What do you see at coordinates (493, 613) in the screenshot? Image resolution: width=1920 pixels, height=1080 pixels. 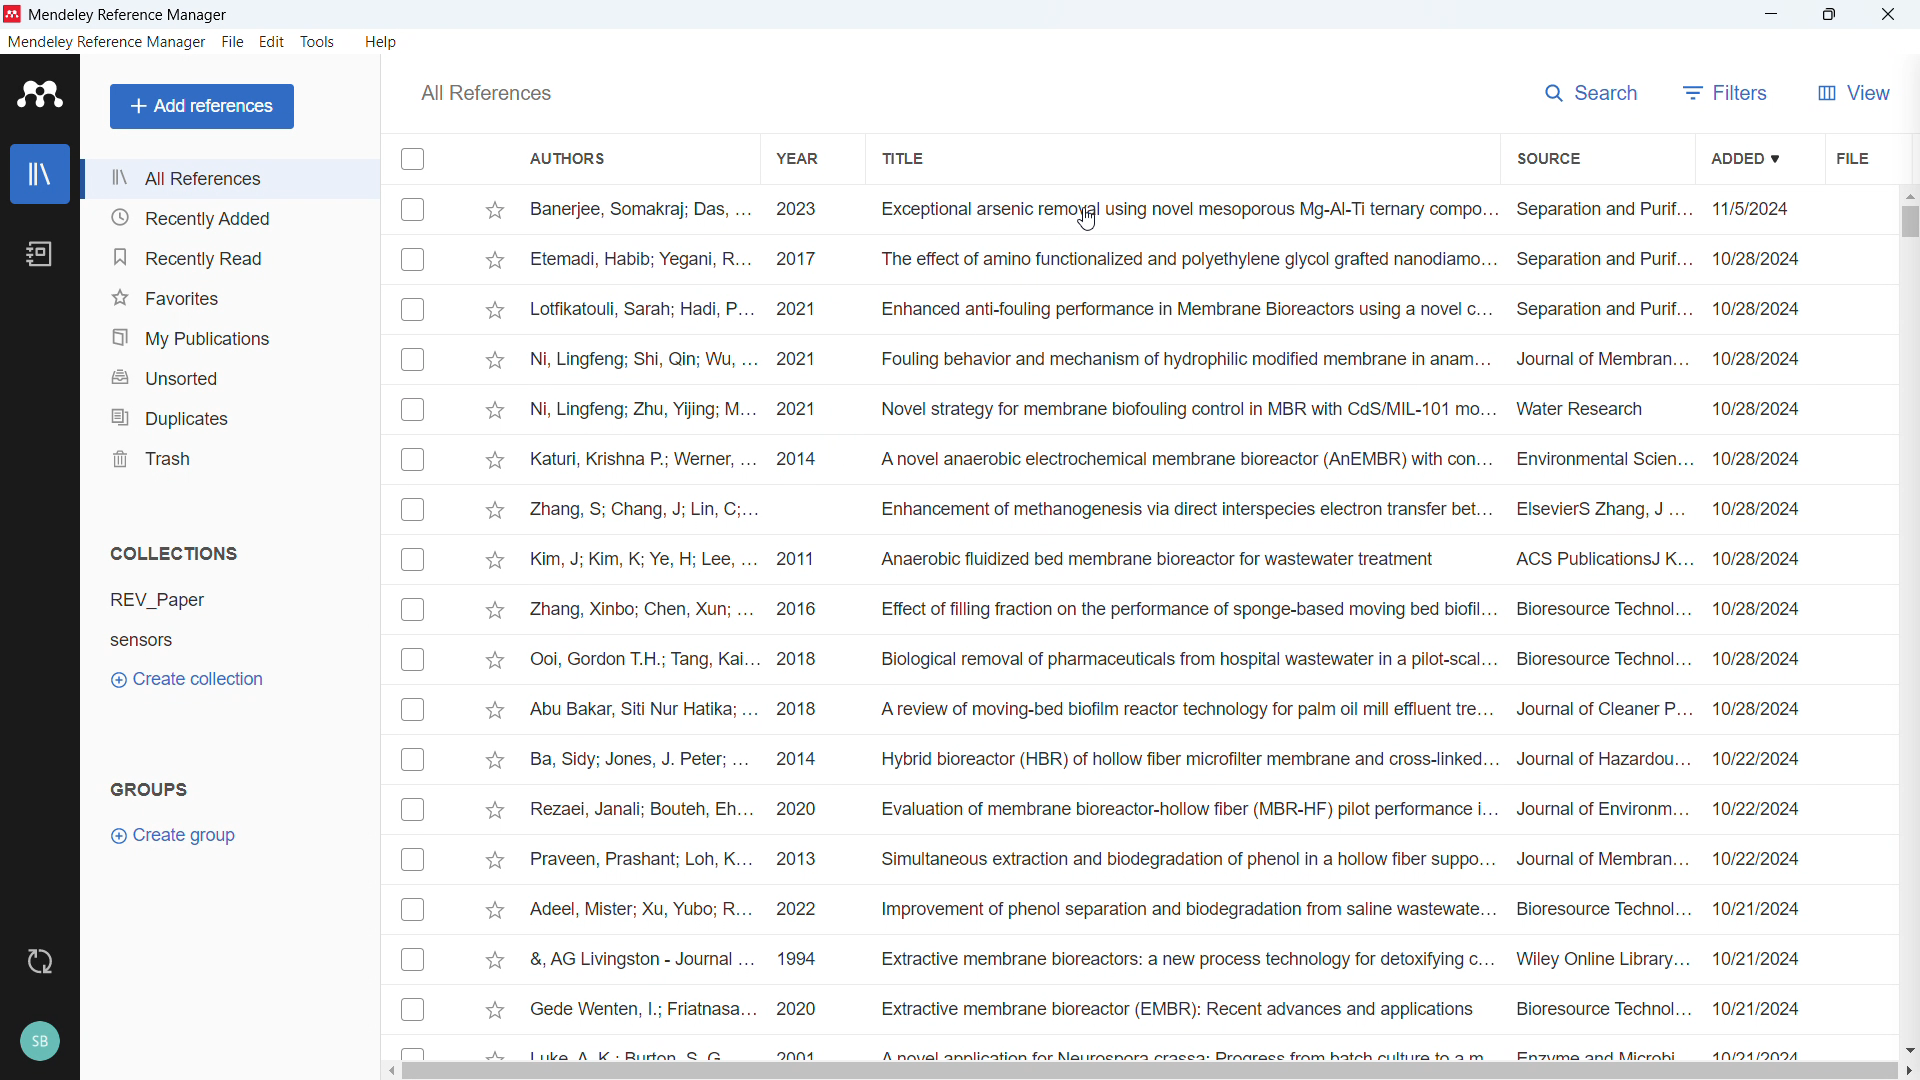 I see `click to starmark individual entries` at bounding box center [493, 613].